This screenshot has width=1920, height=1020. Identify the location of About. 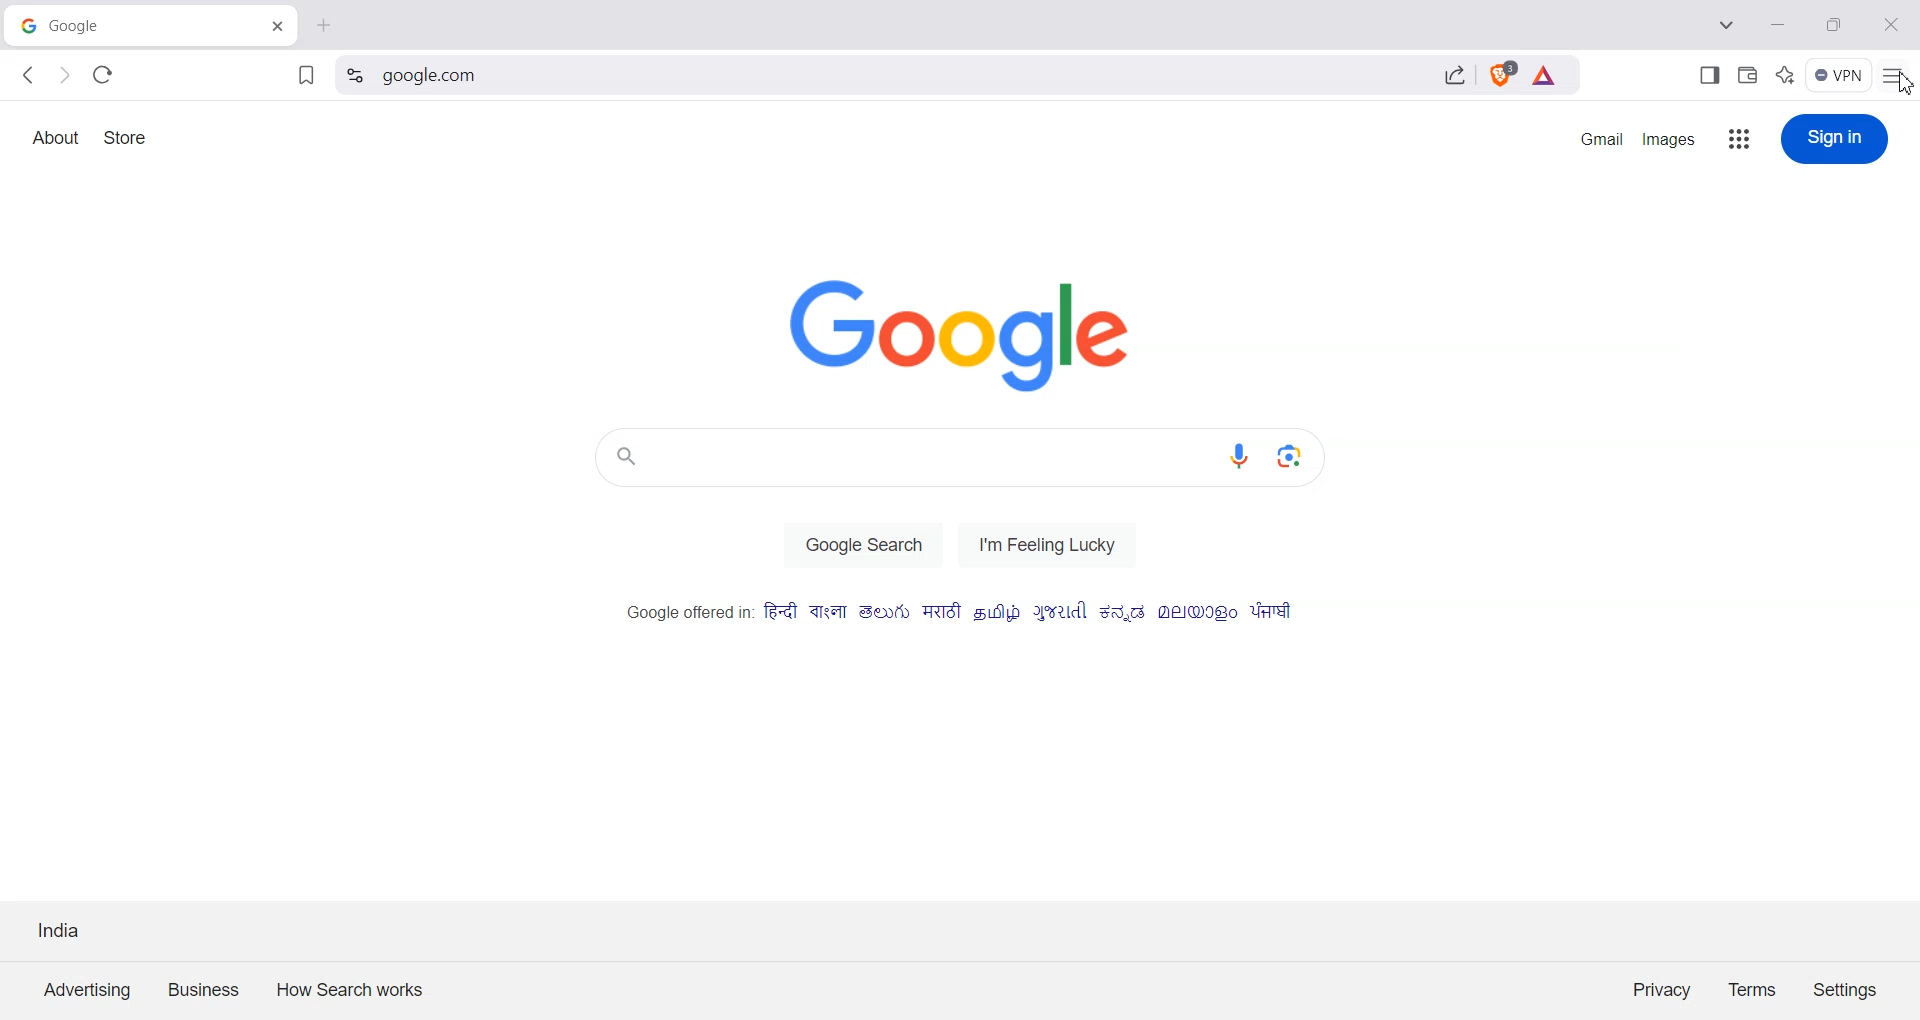
(55, 138).